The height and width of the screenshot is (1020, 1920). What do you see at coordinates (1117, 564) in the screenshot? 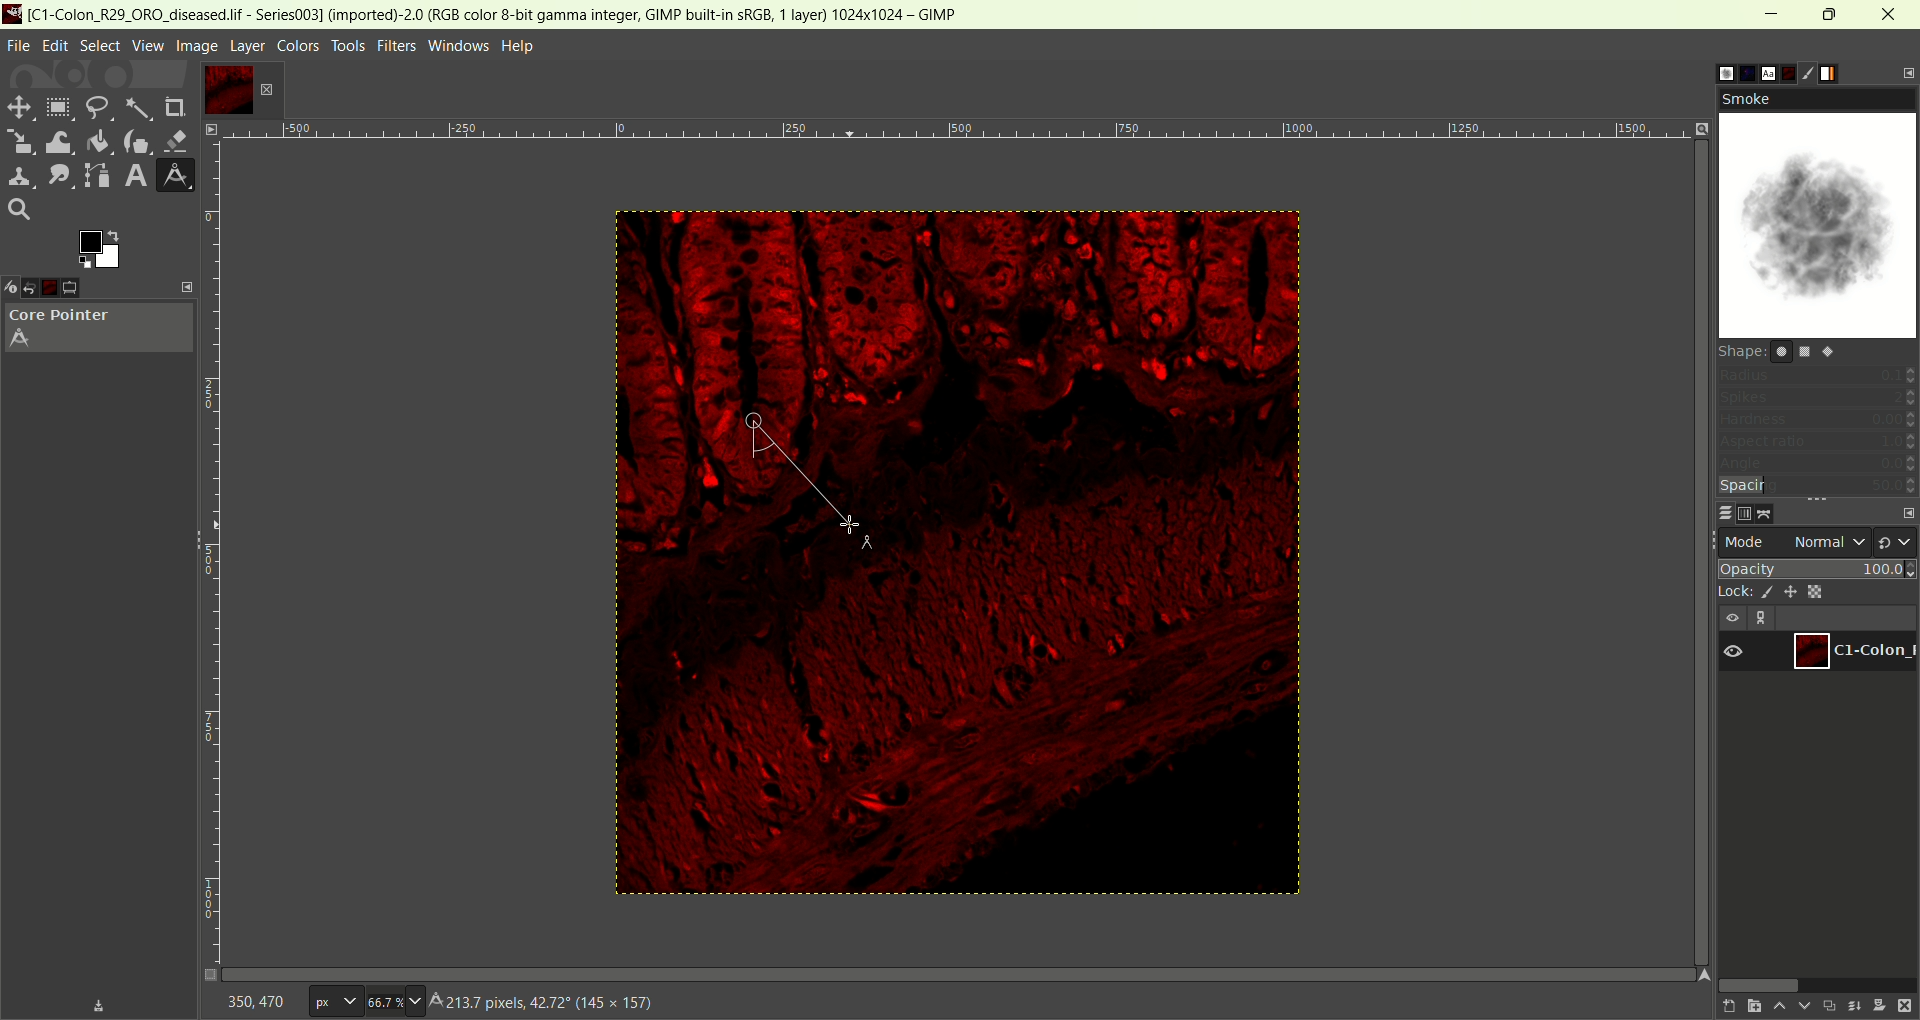
I see `image` at bounding box center [1117, 564].